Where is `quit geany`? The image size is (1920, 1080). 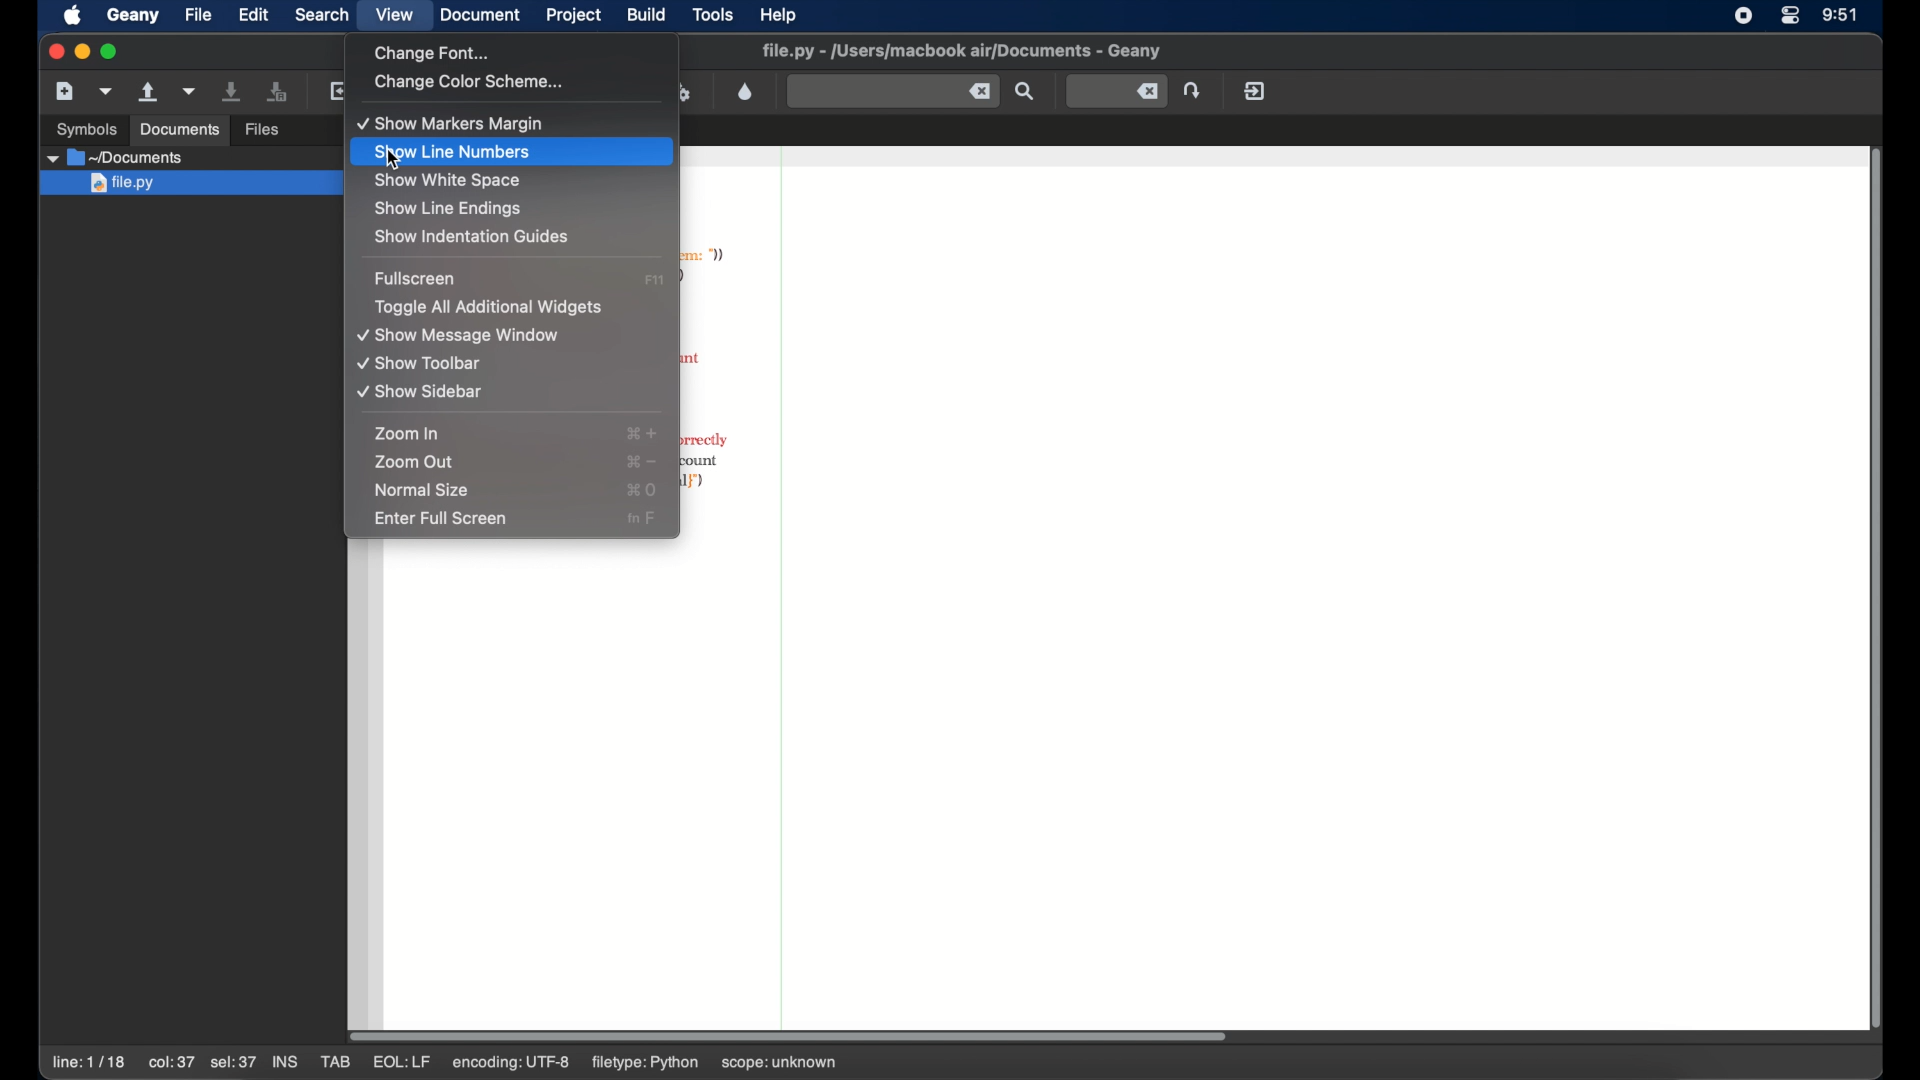
quit geany is located at coordinates (1255, 92).